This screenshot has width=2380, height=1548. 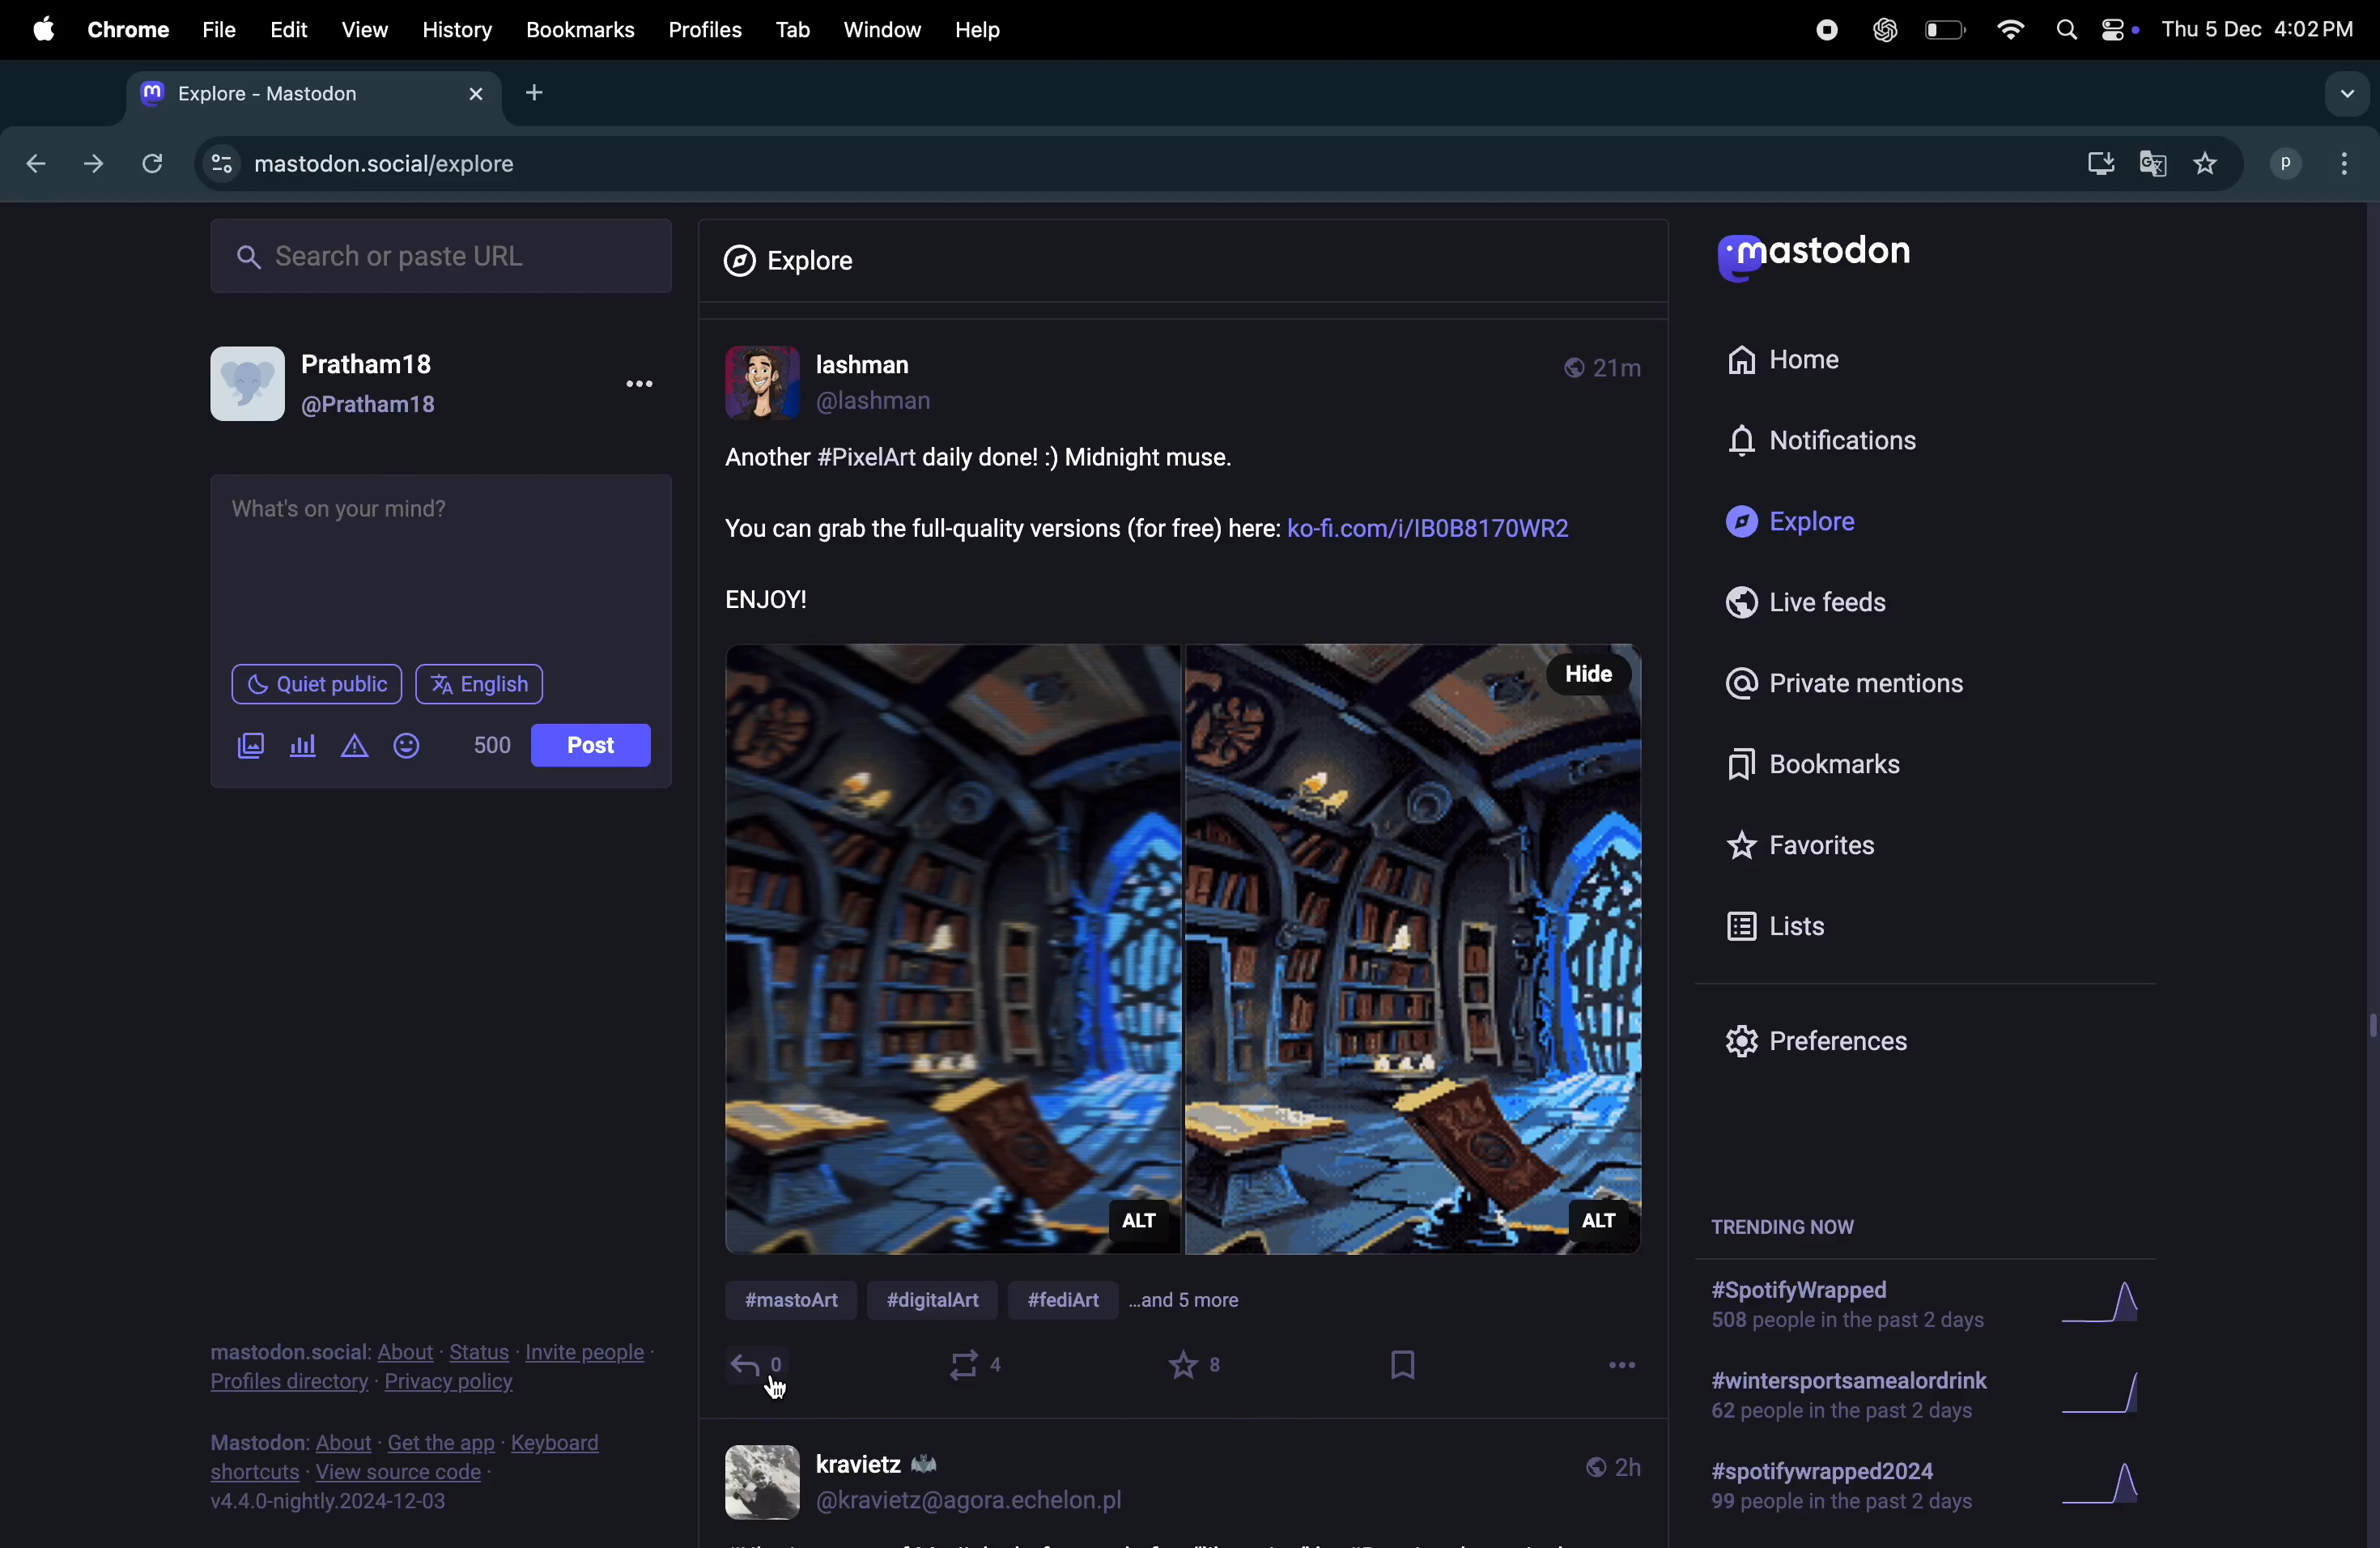 What do you see at coordinates (389, 165) in the screenshot?
I see `mastdon explore` at bounding box center [389, 165].